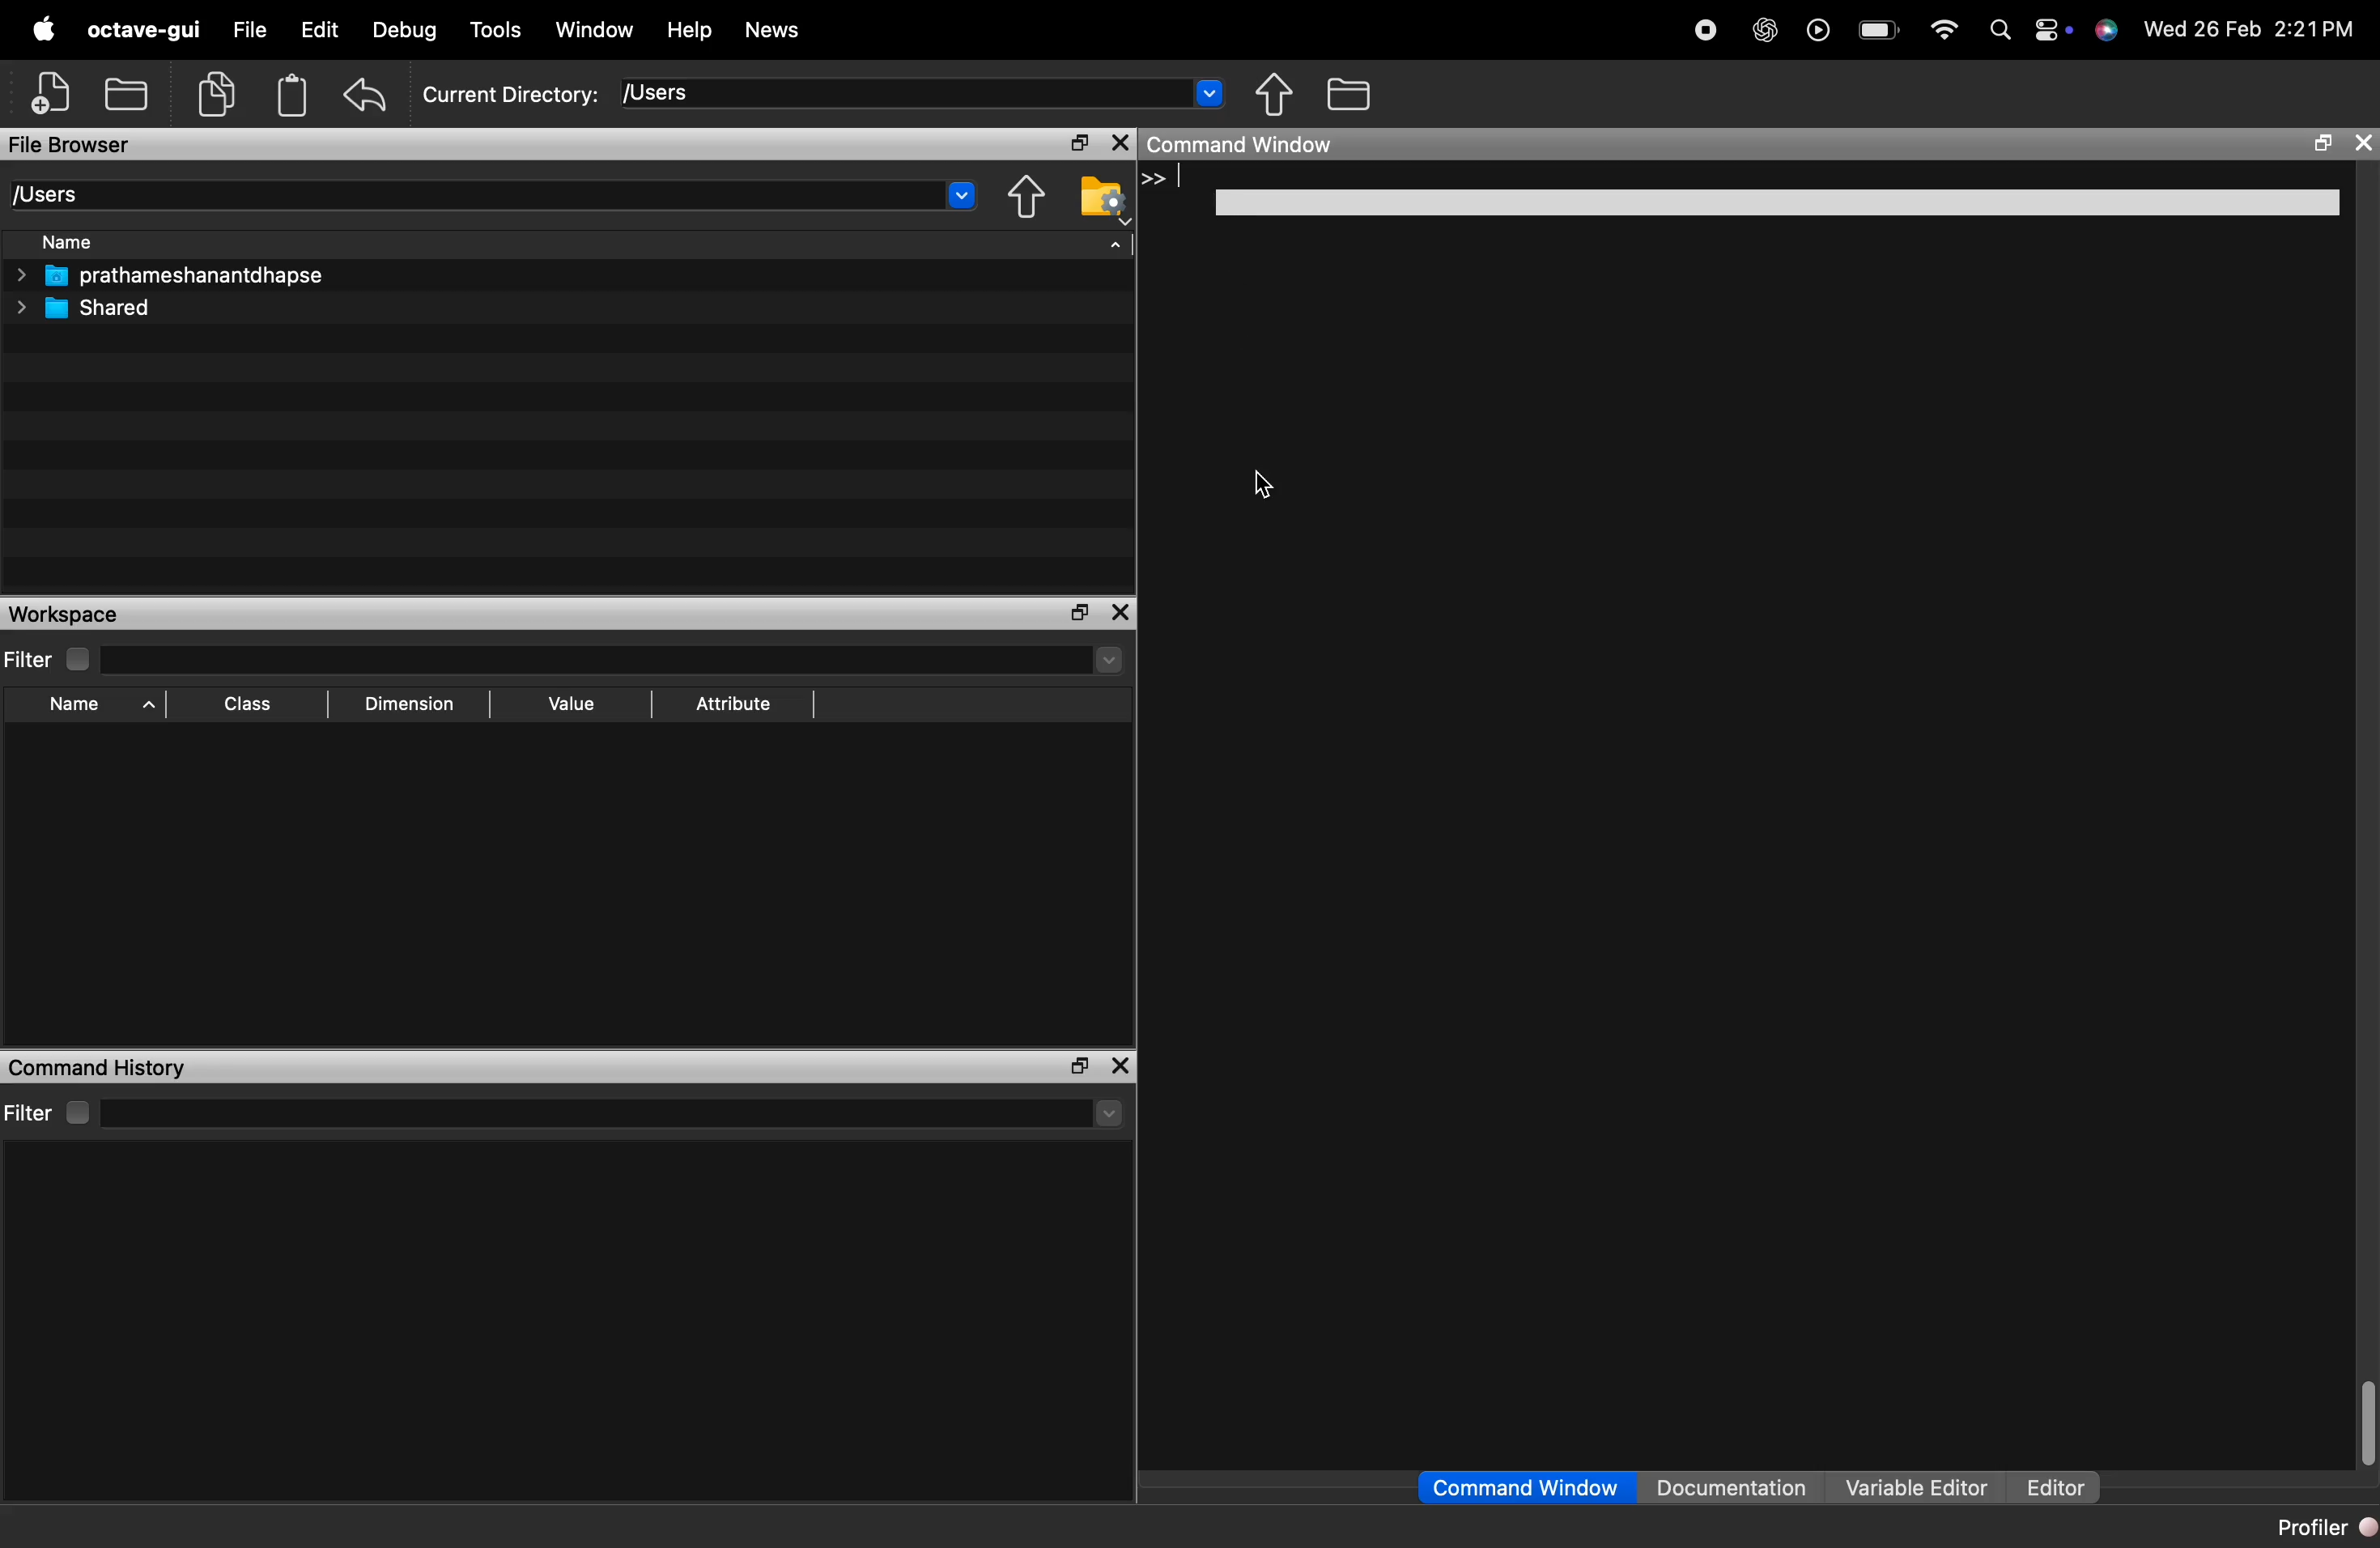 The width and height of the screenshot is (2380, 1548). What do you see at coordinates (219, 100) in the screenshot?
I see `copy` at bounding box center [219, 100].